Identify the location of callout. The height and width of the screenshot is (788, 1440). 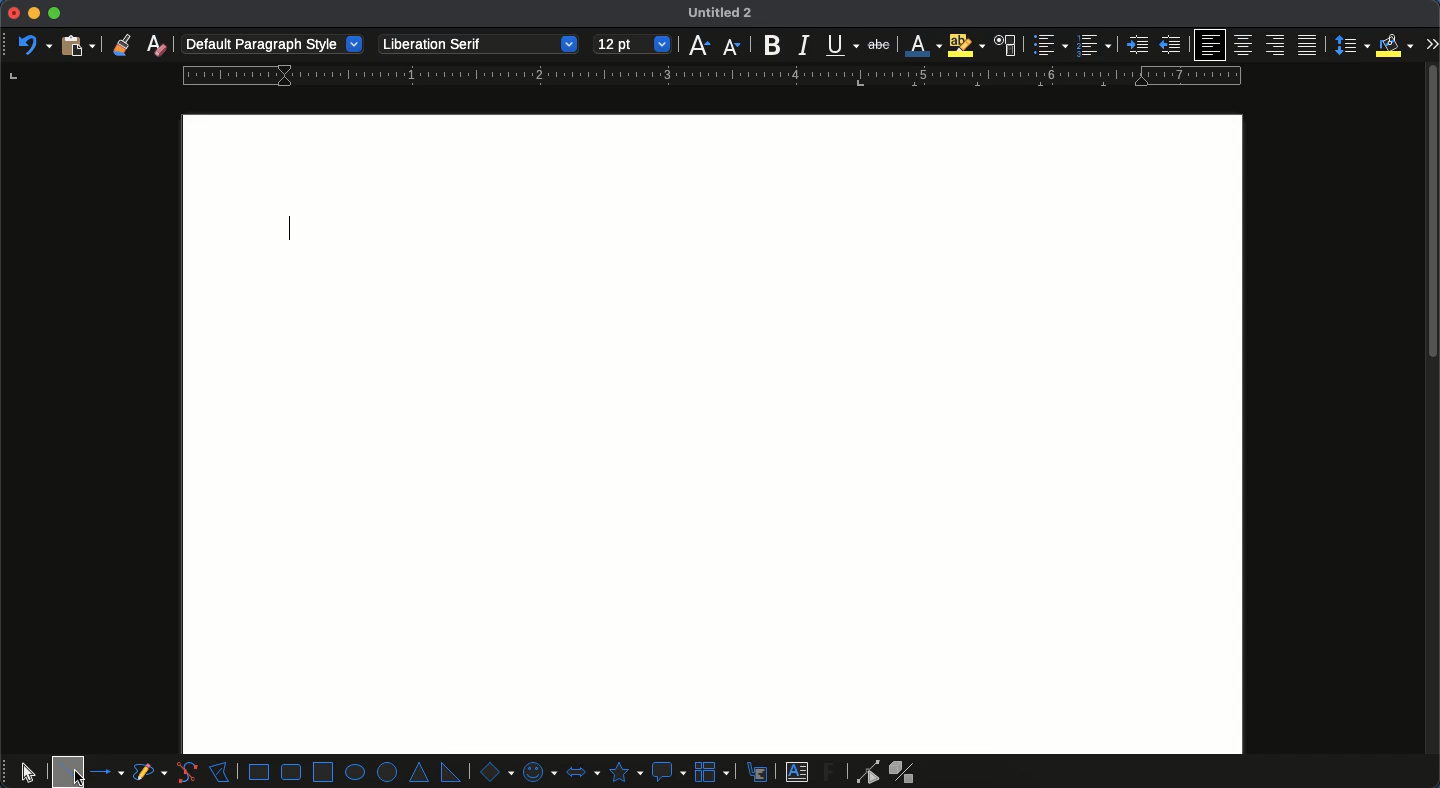
(668, 772).